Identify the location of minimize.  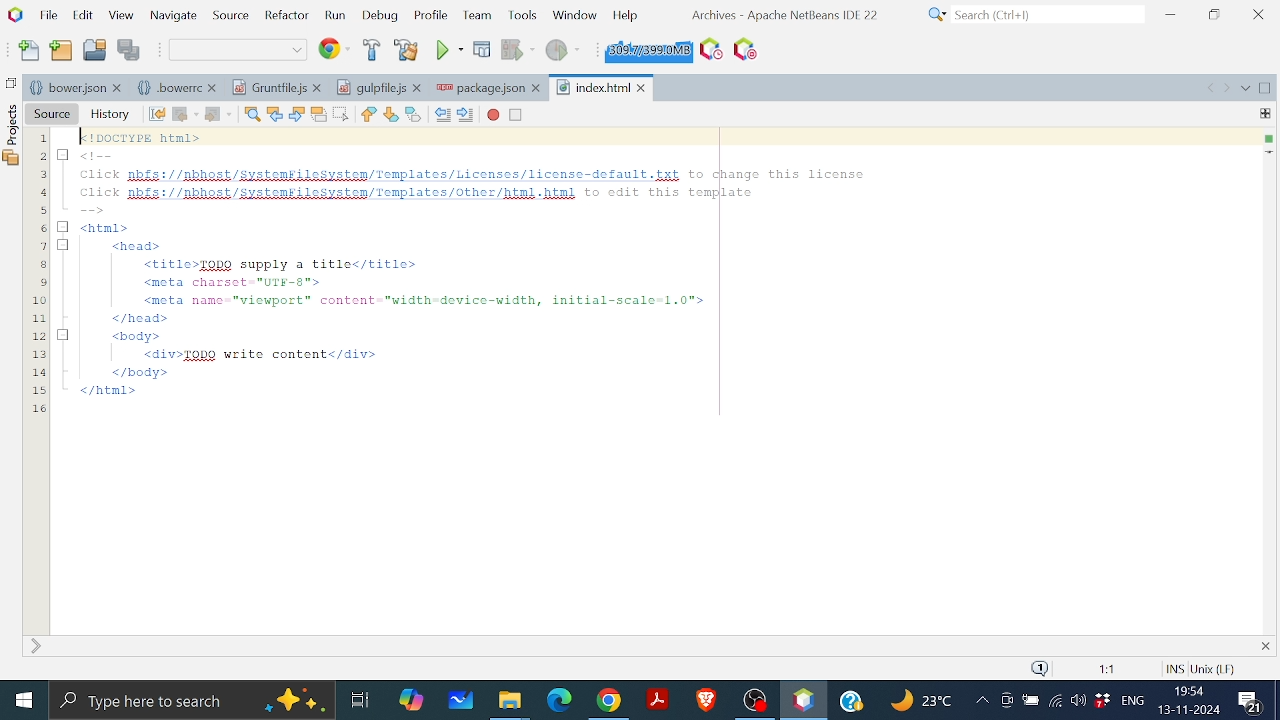
(63, 334).